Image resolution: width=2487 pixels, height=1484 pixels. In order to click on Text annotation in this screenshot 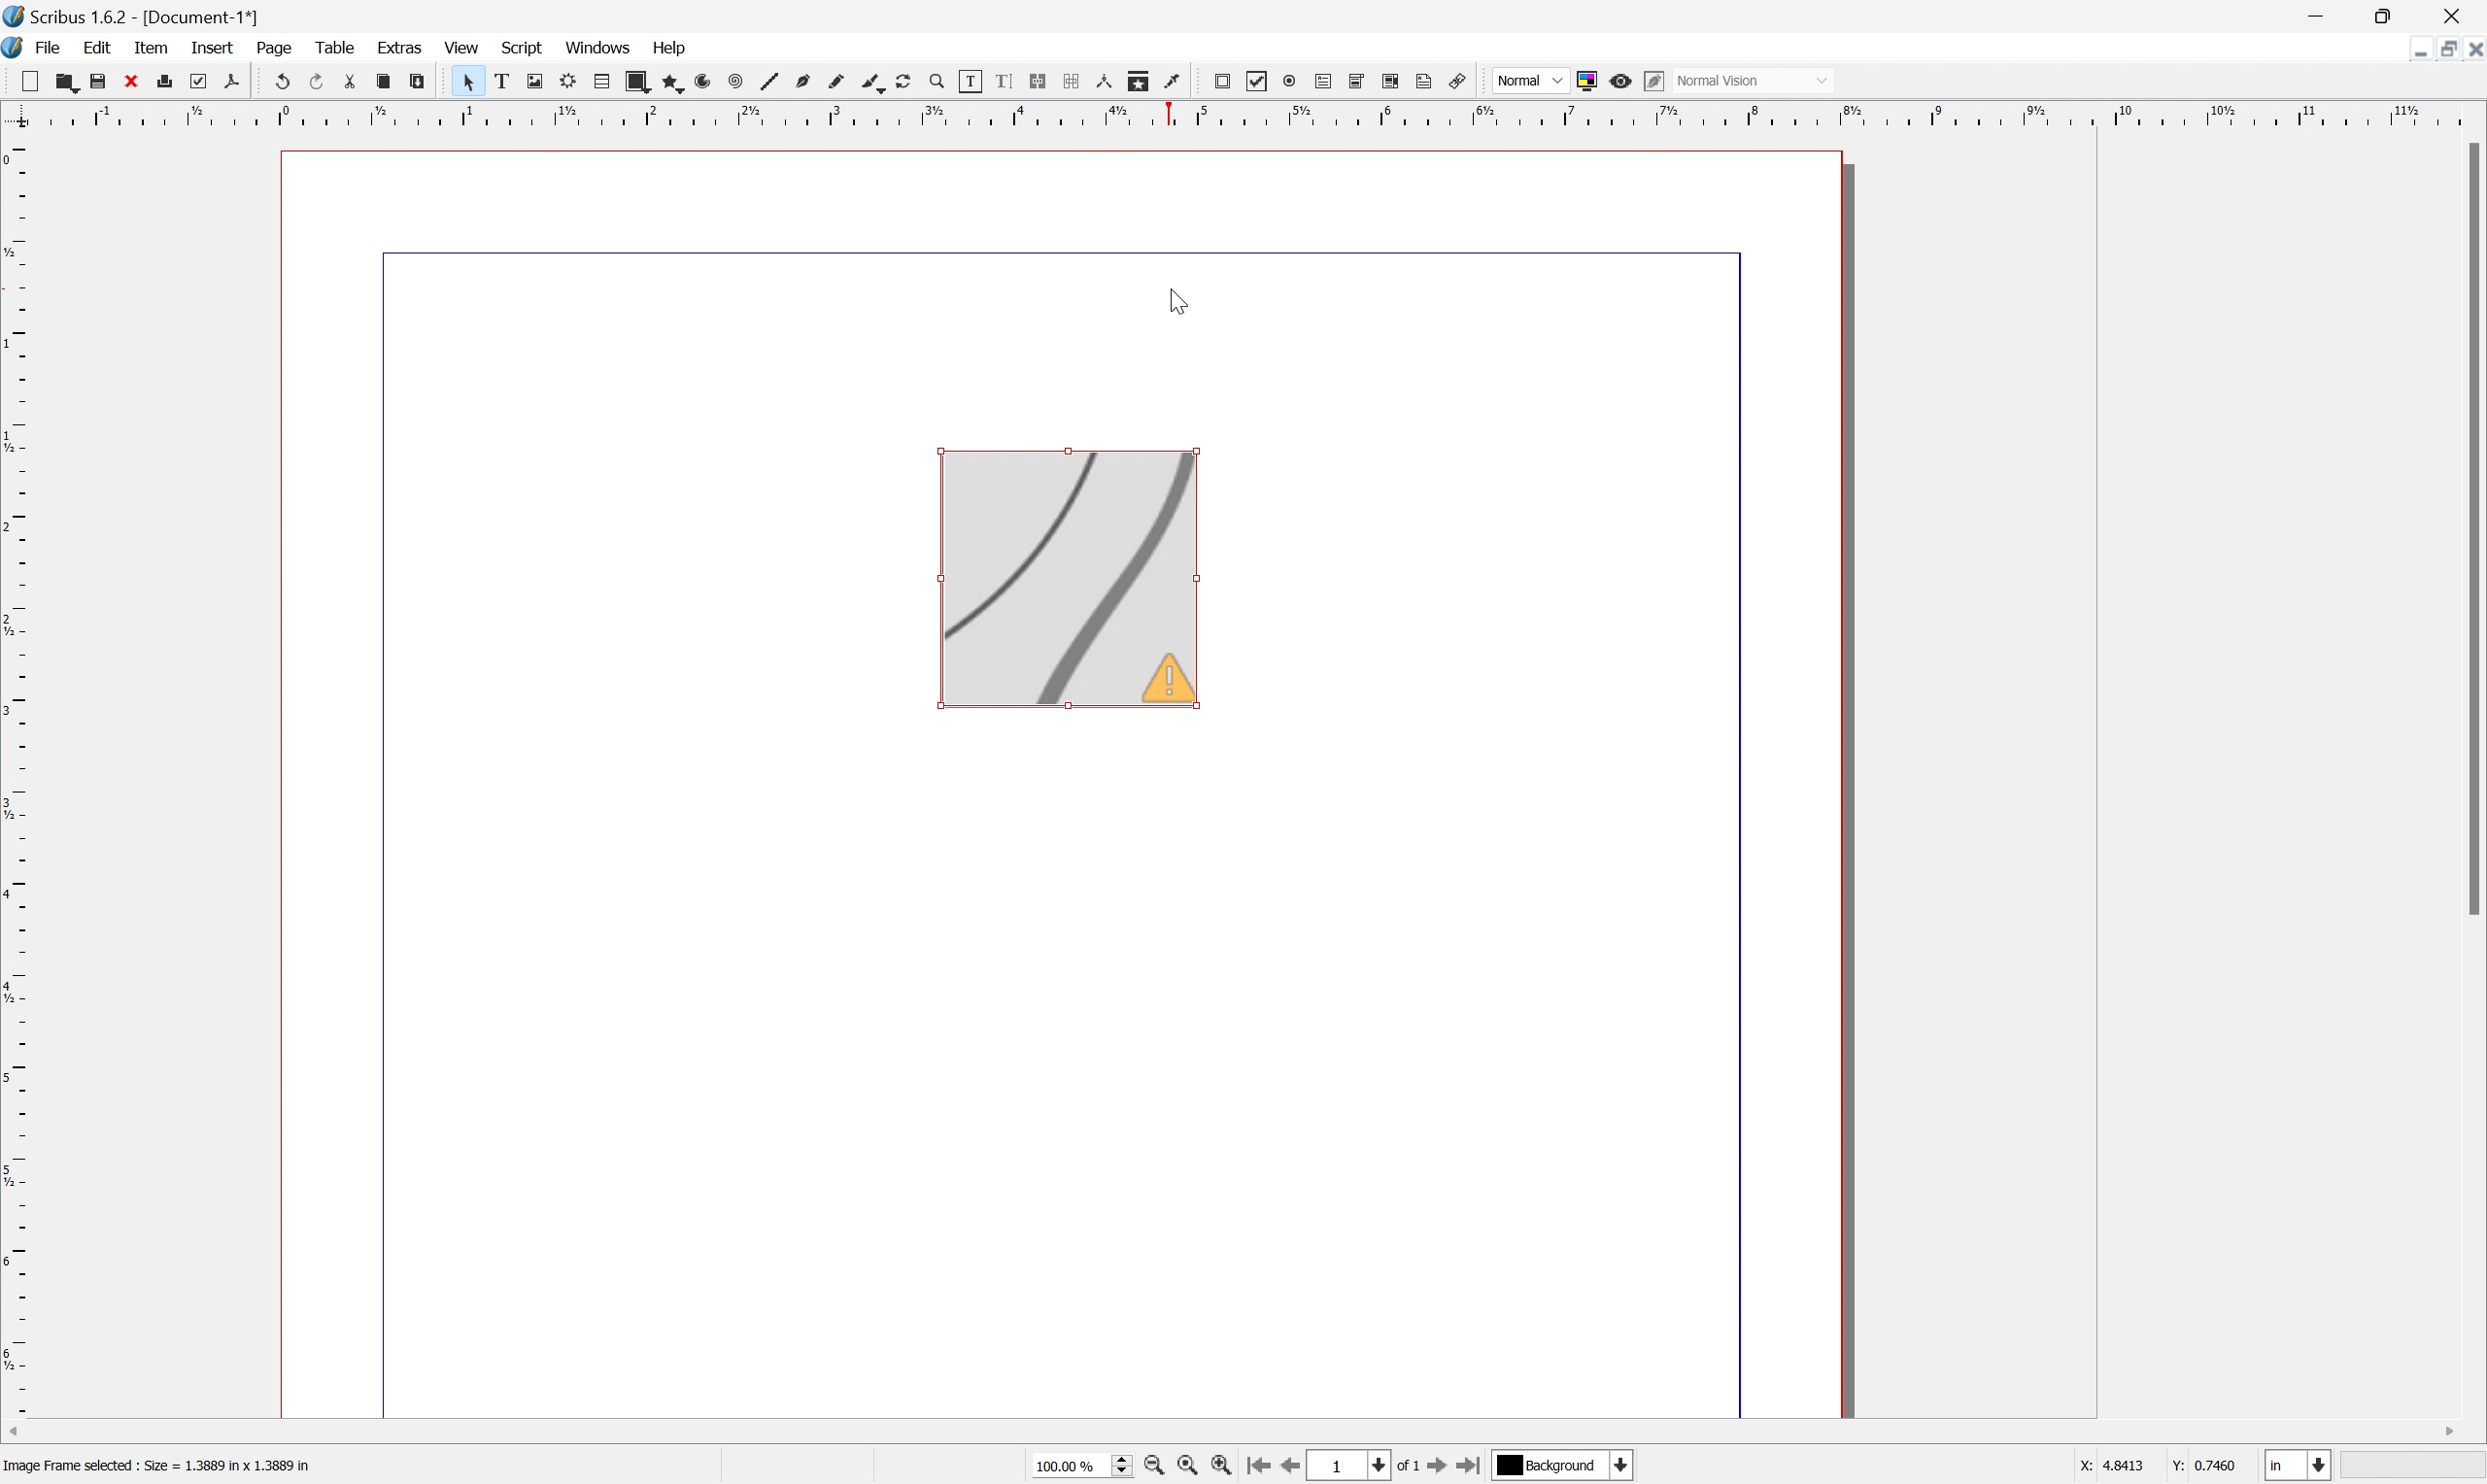, I will do `click(1426, 82)`.